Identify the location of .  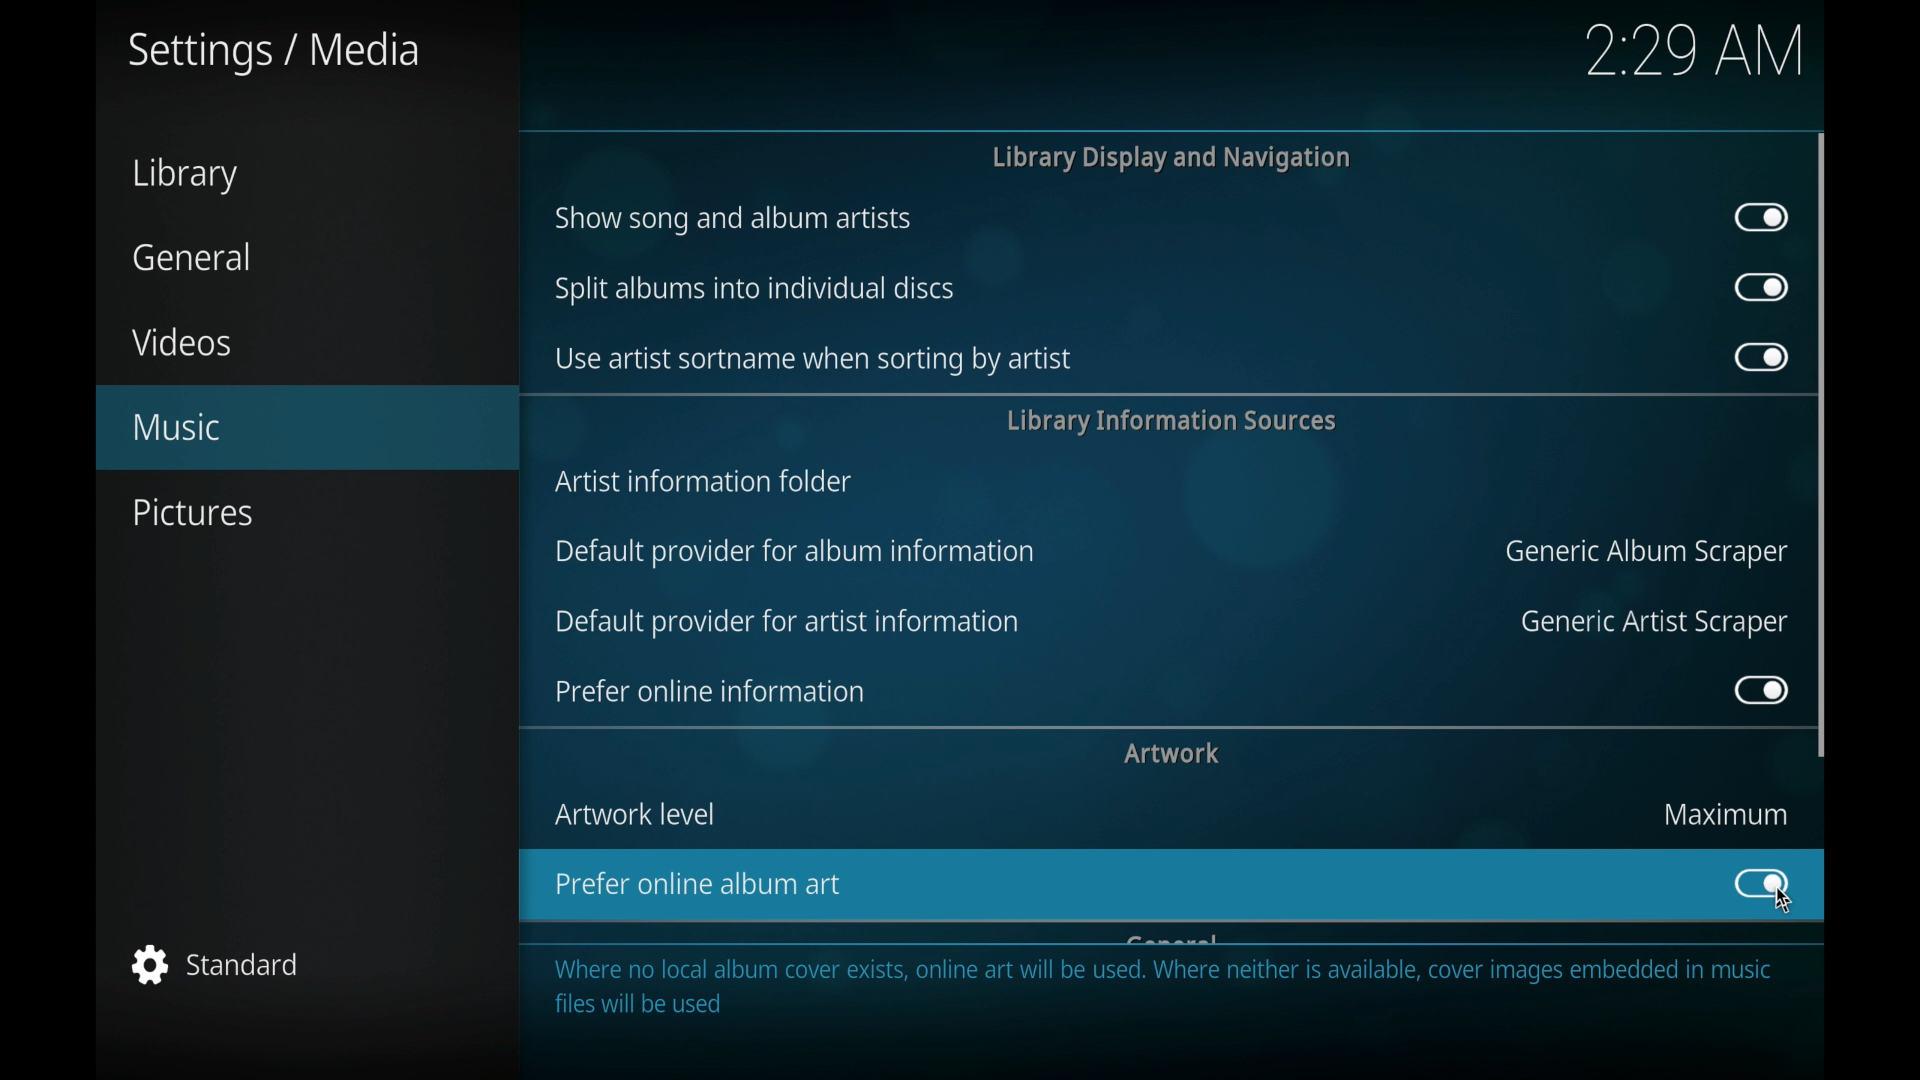
(1695, 61).